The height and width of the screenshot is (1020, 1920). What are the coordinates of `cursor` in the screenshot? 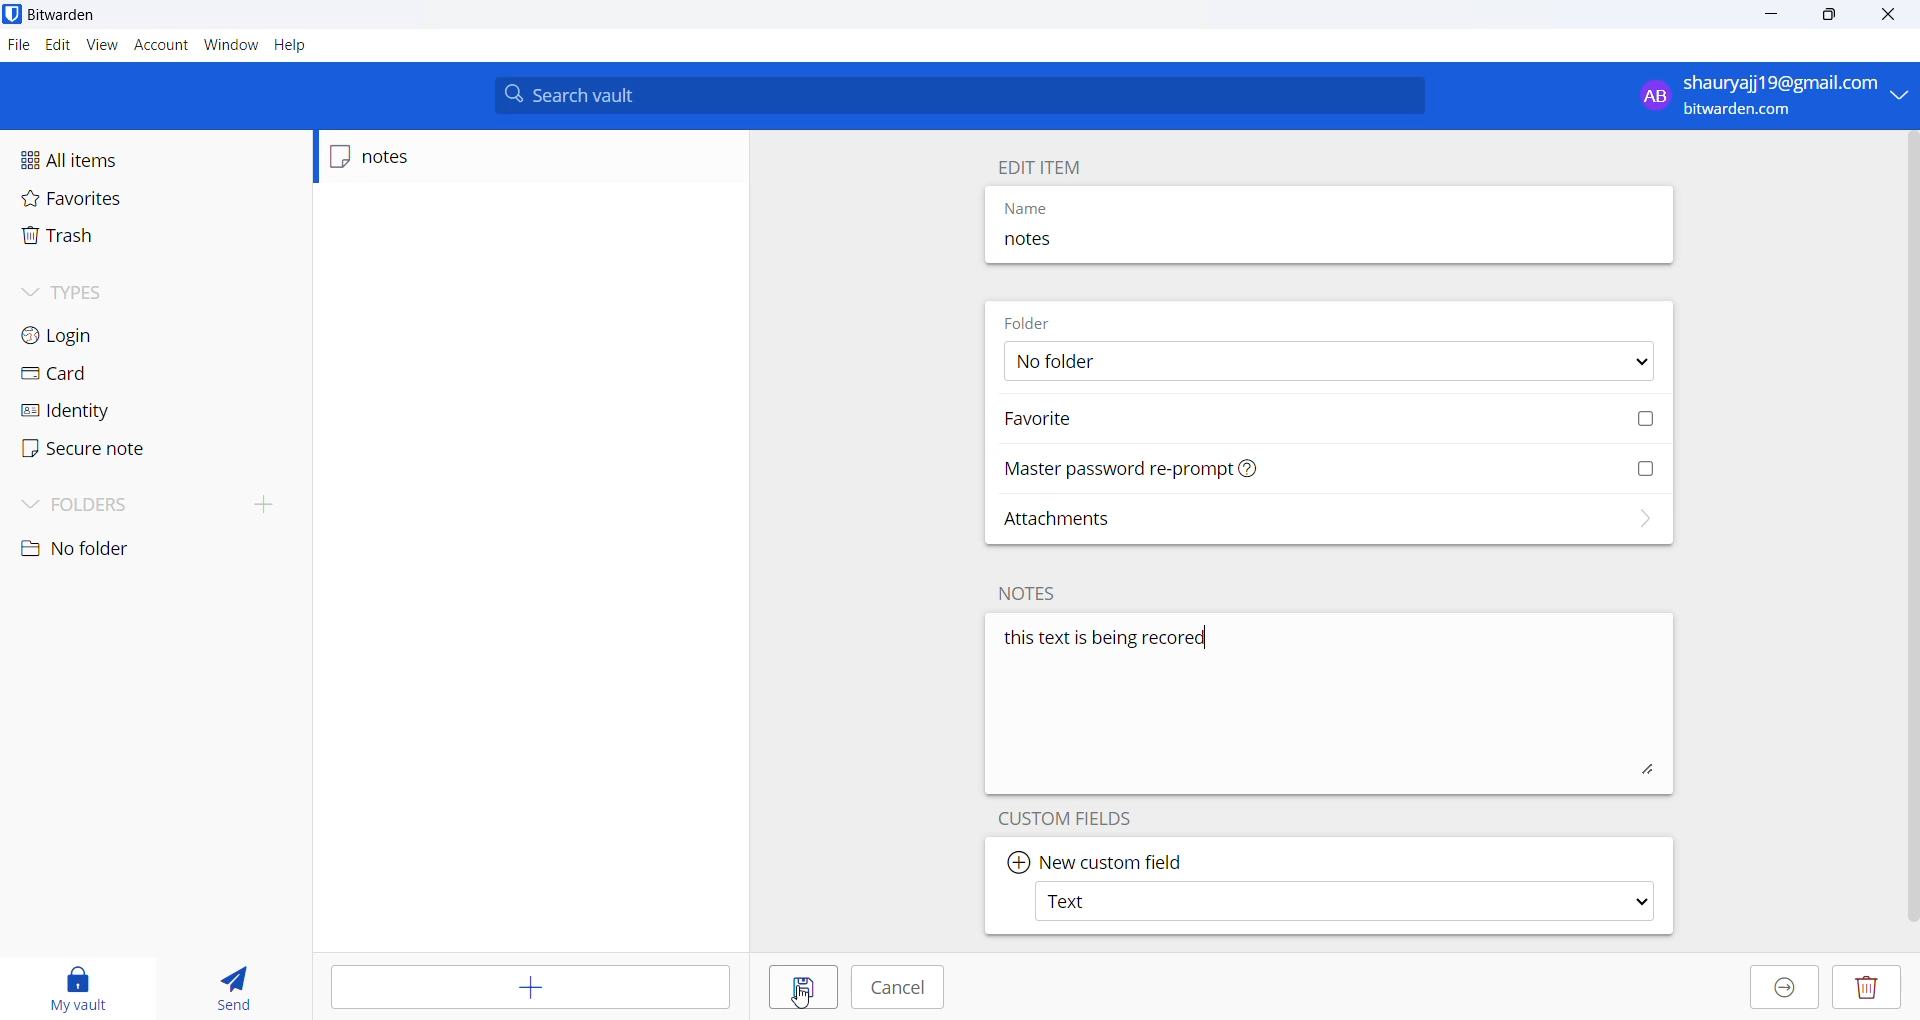 It's located at (797, 995).